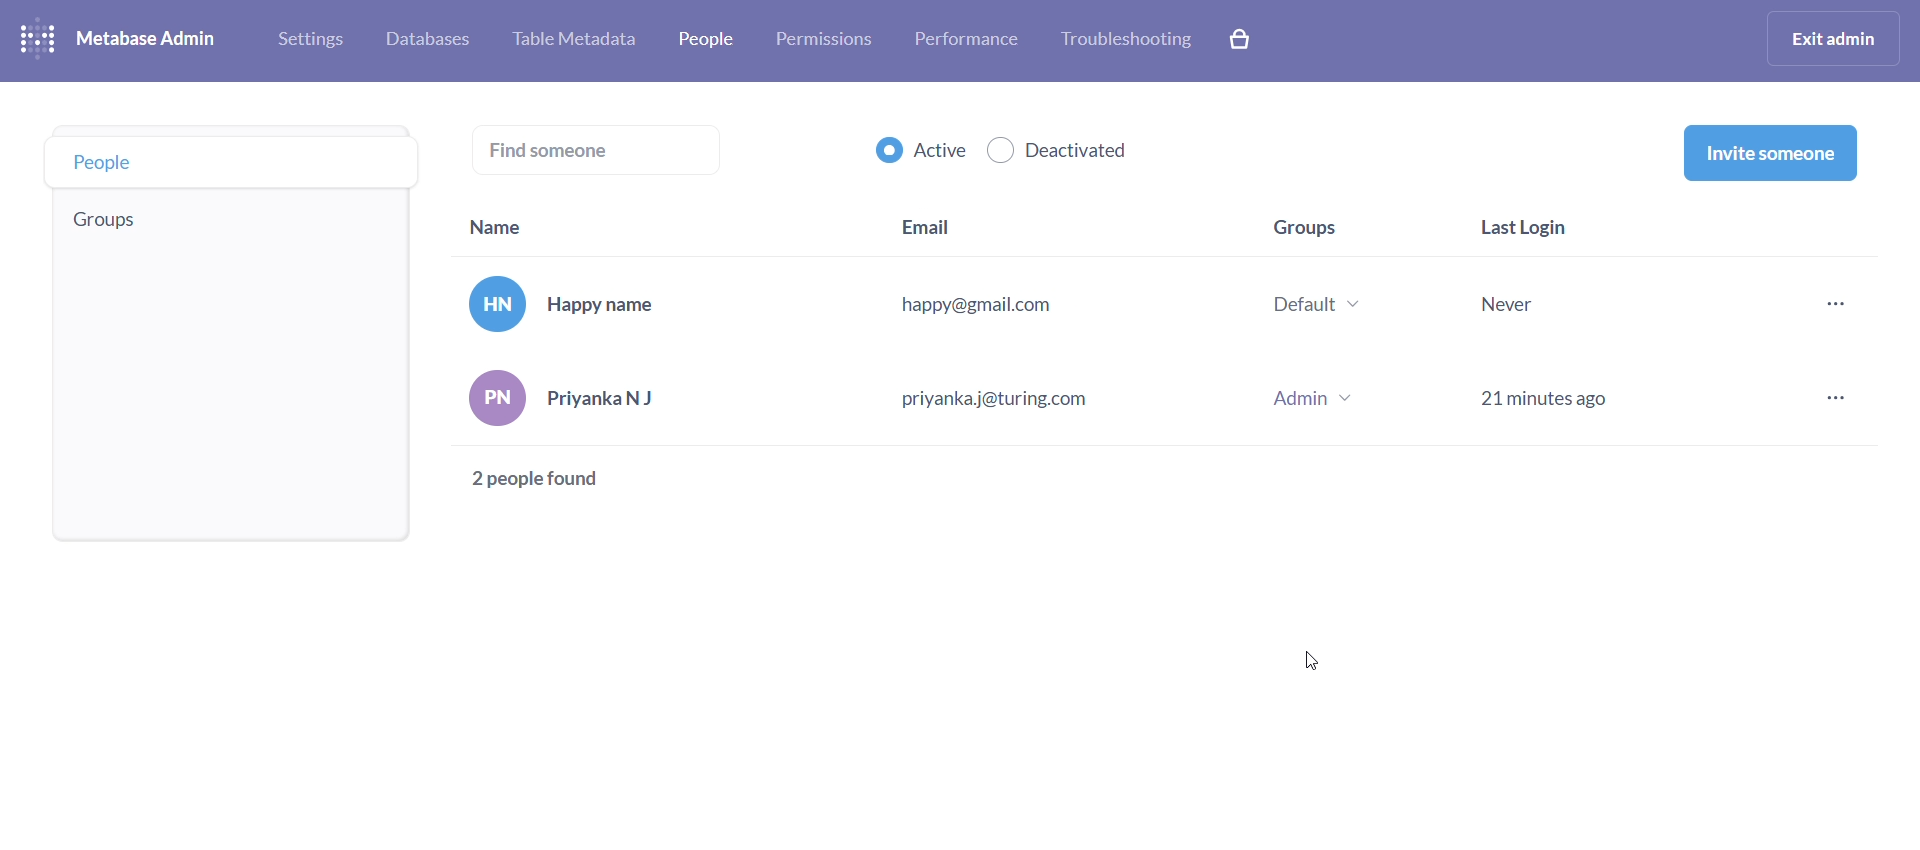 This screenshot has height=850, width=1920. What do you see at coordinates (913, 145) in the screenshot?
I see `active` at bounding box center [913, 145].